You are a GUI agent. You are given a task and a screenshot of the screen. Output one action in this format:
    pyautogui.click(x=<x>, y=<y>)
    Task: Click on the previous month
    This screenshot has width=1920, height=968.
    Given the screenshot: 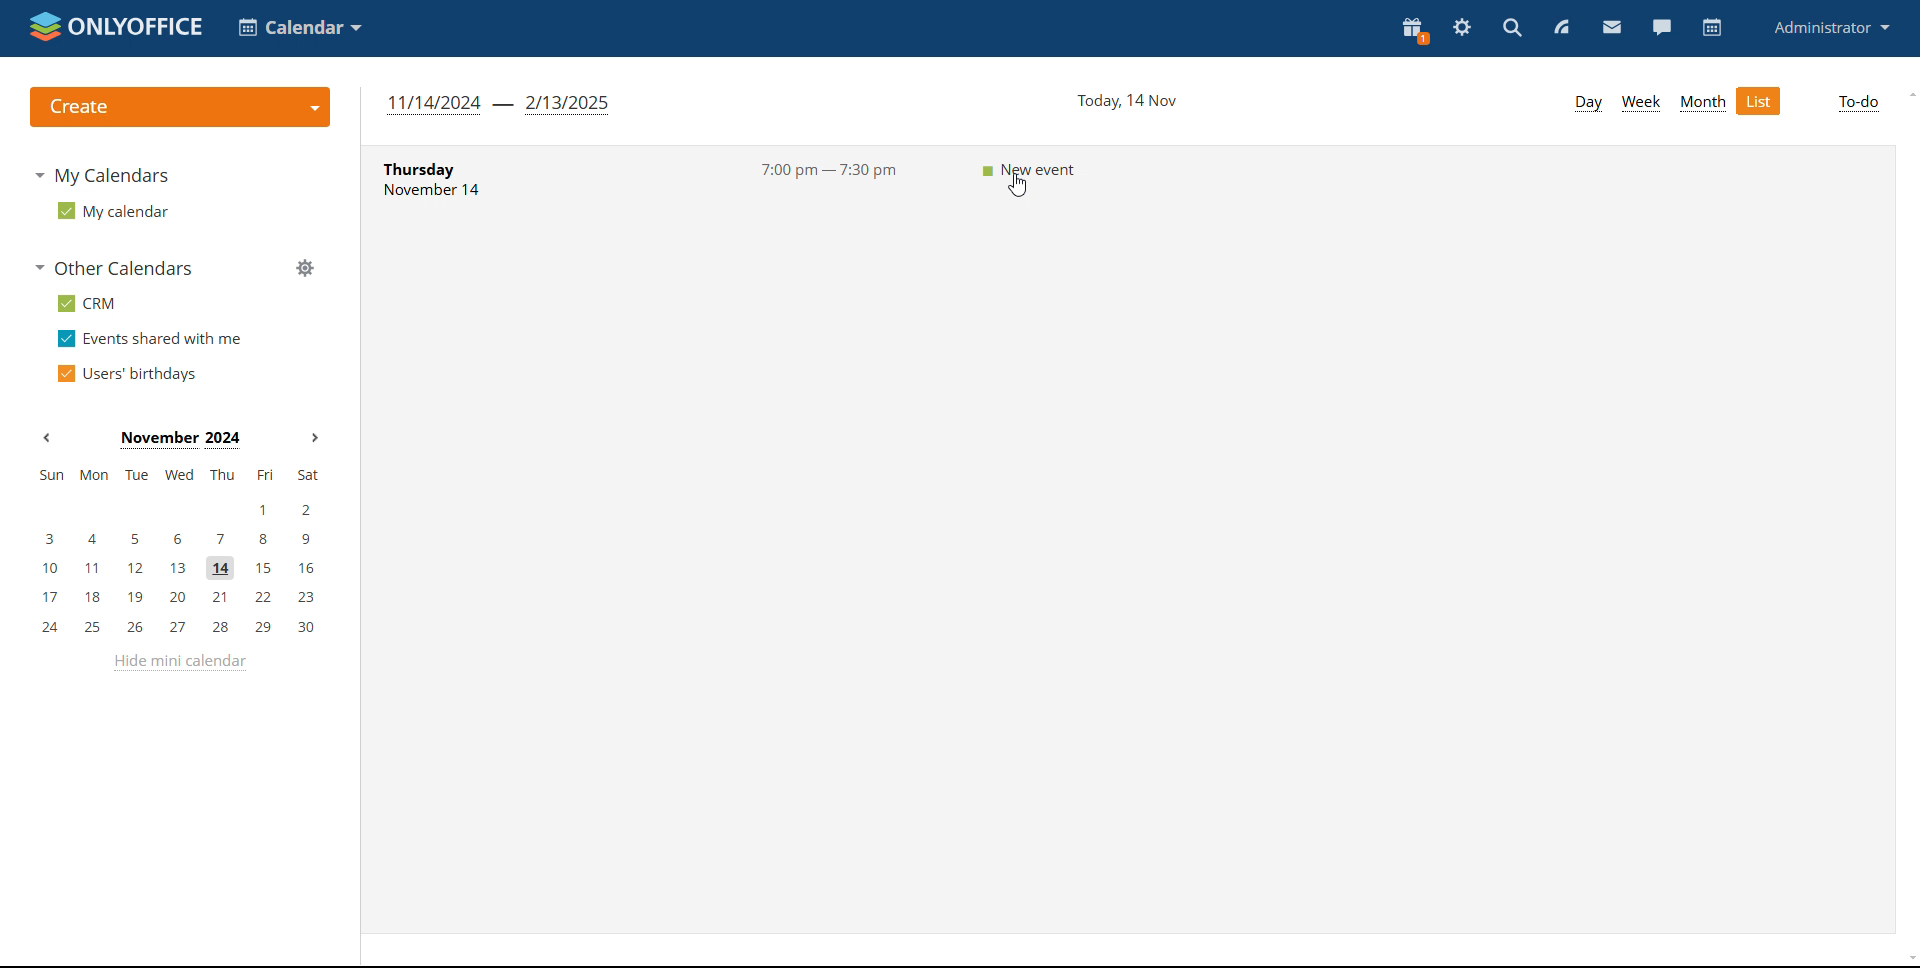 What is the action you would take?
    pyautogui.click(x=47, y=439)
    